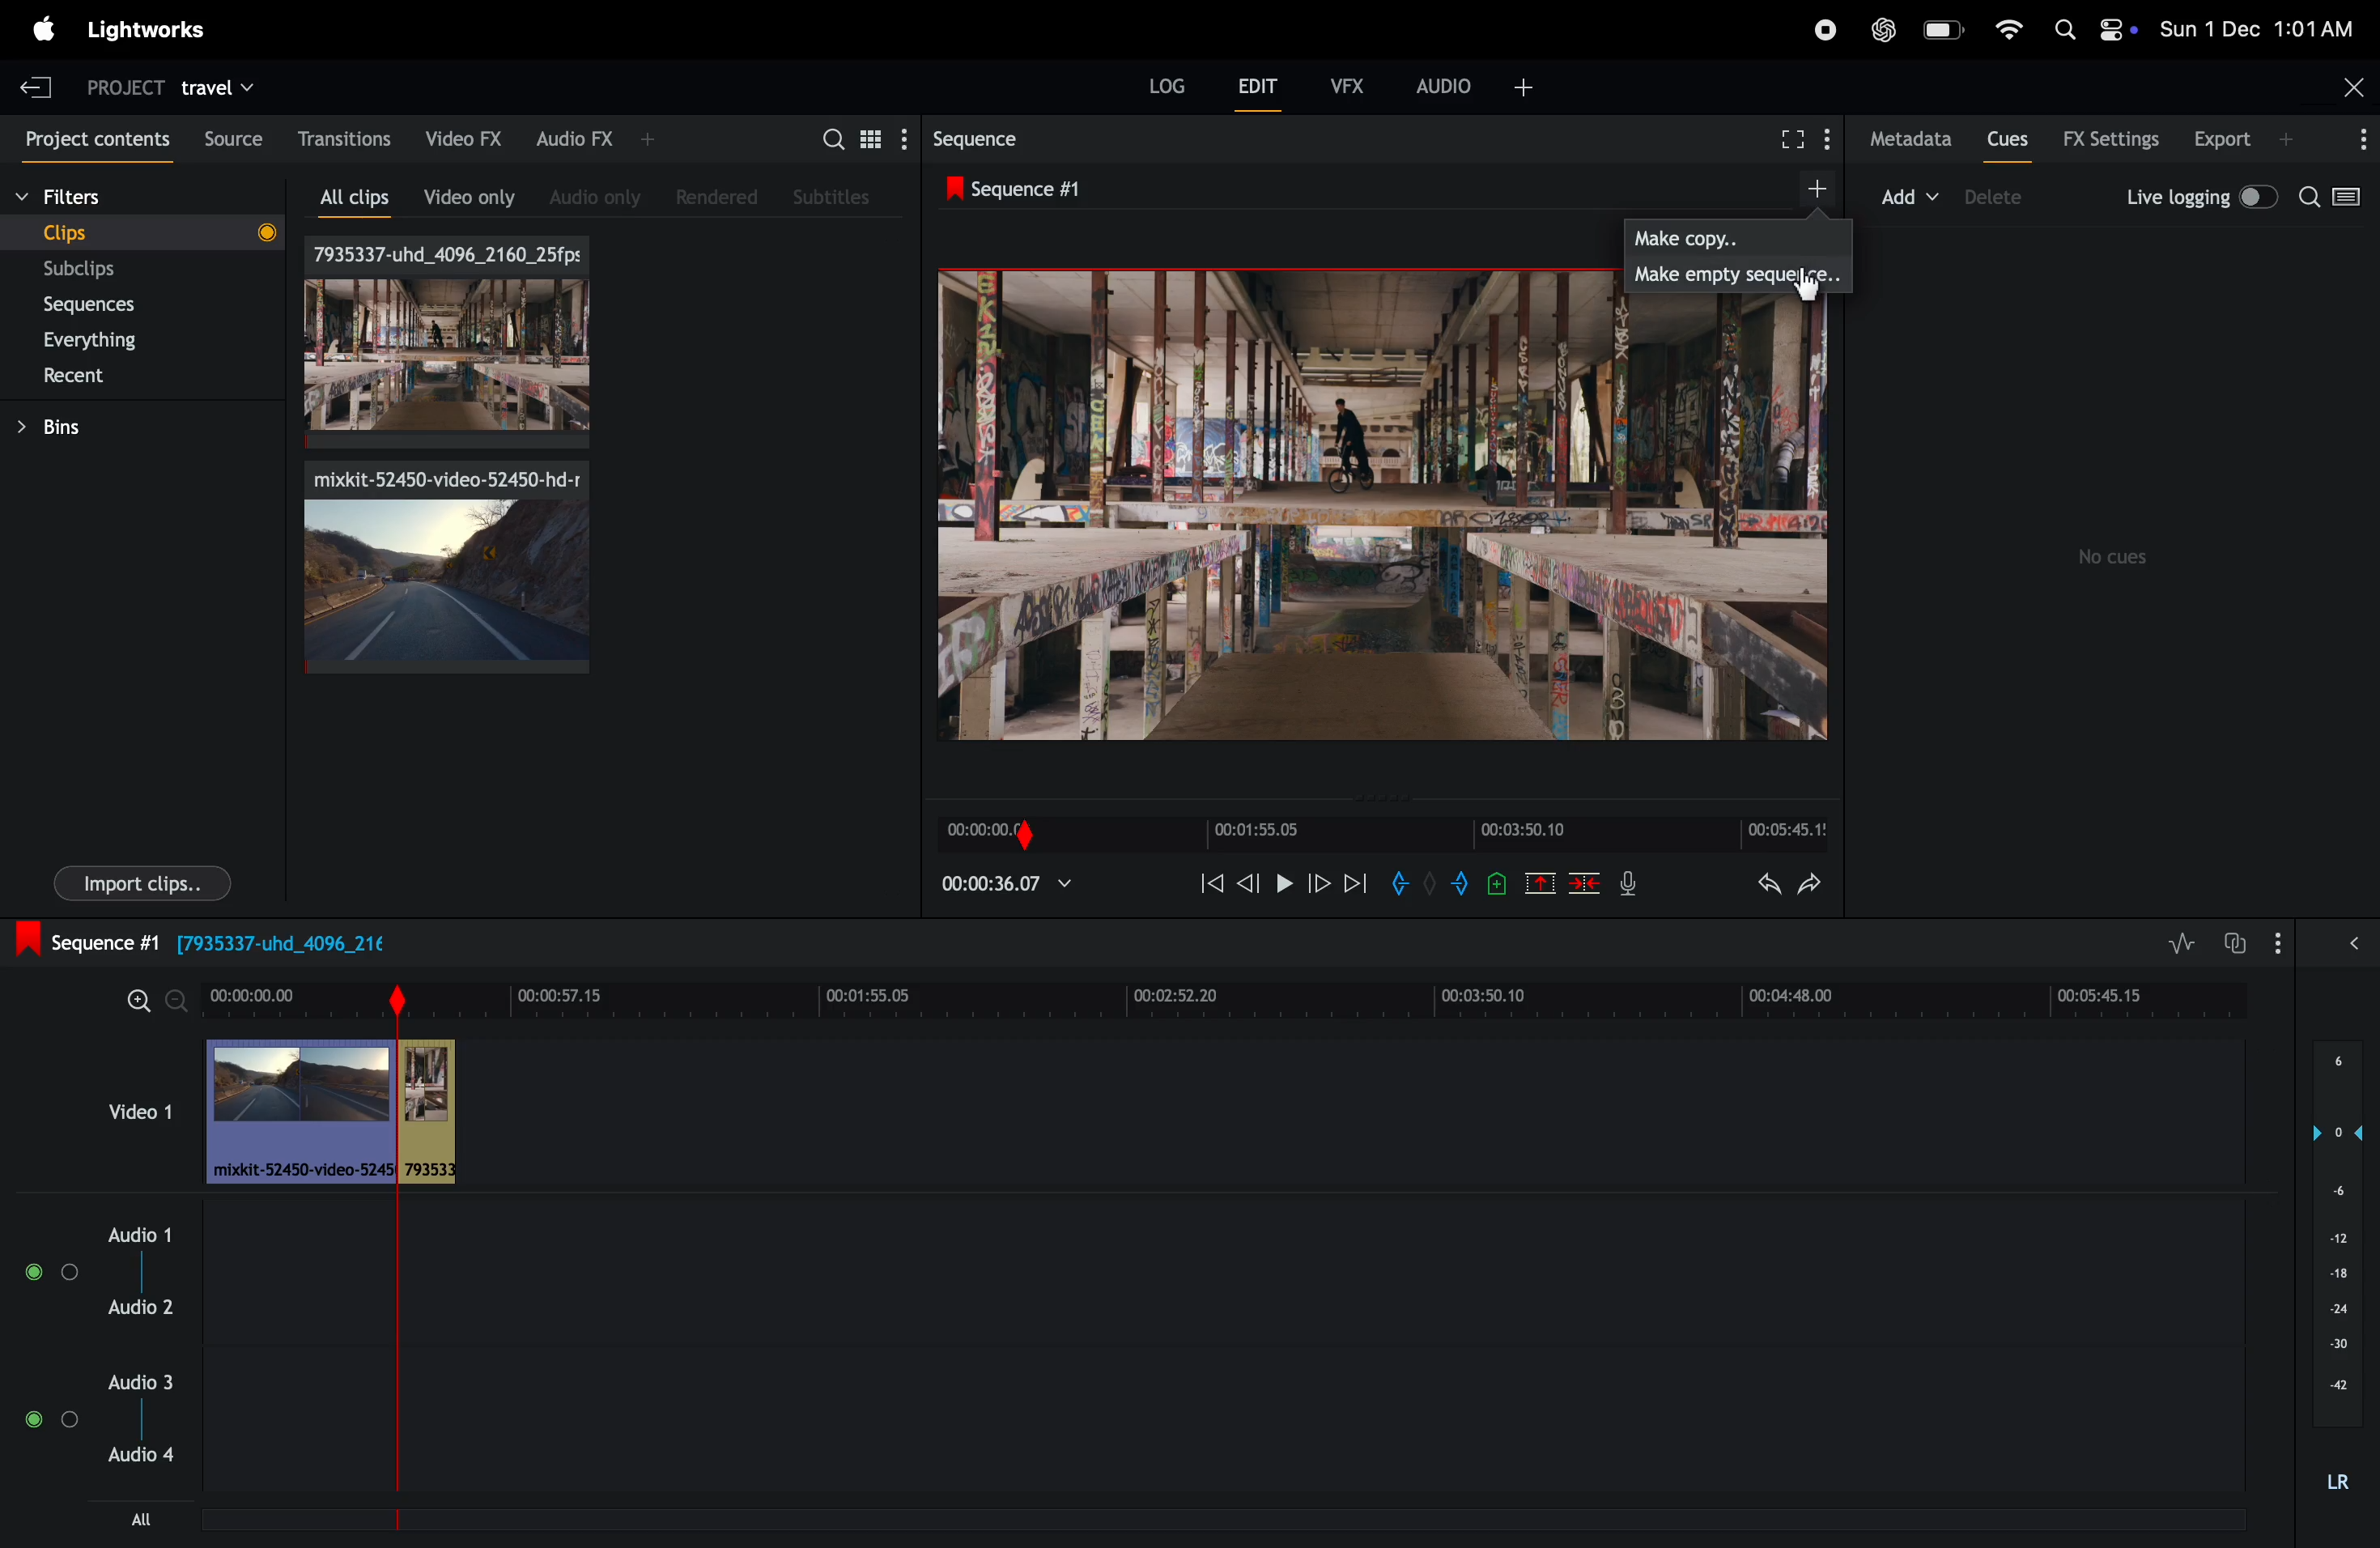 The width and height of the screenshot is (2380, 1548). I want to click on edit, so click(1257, 85).